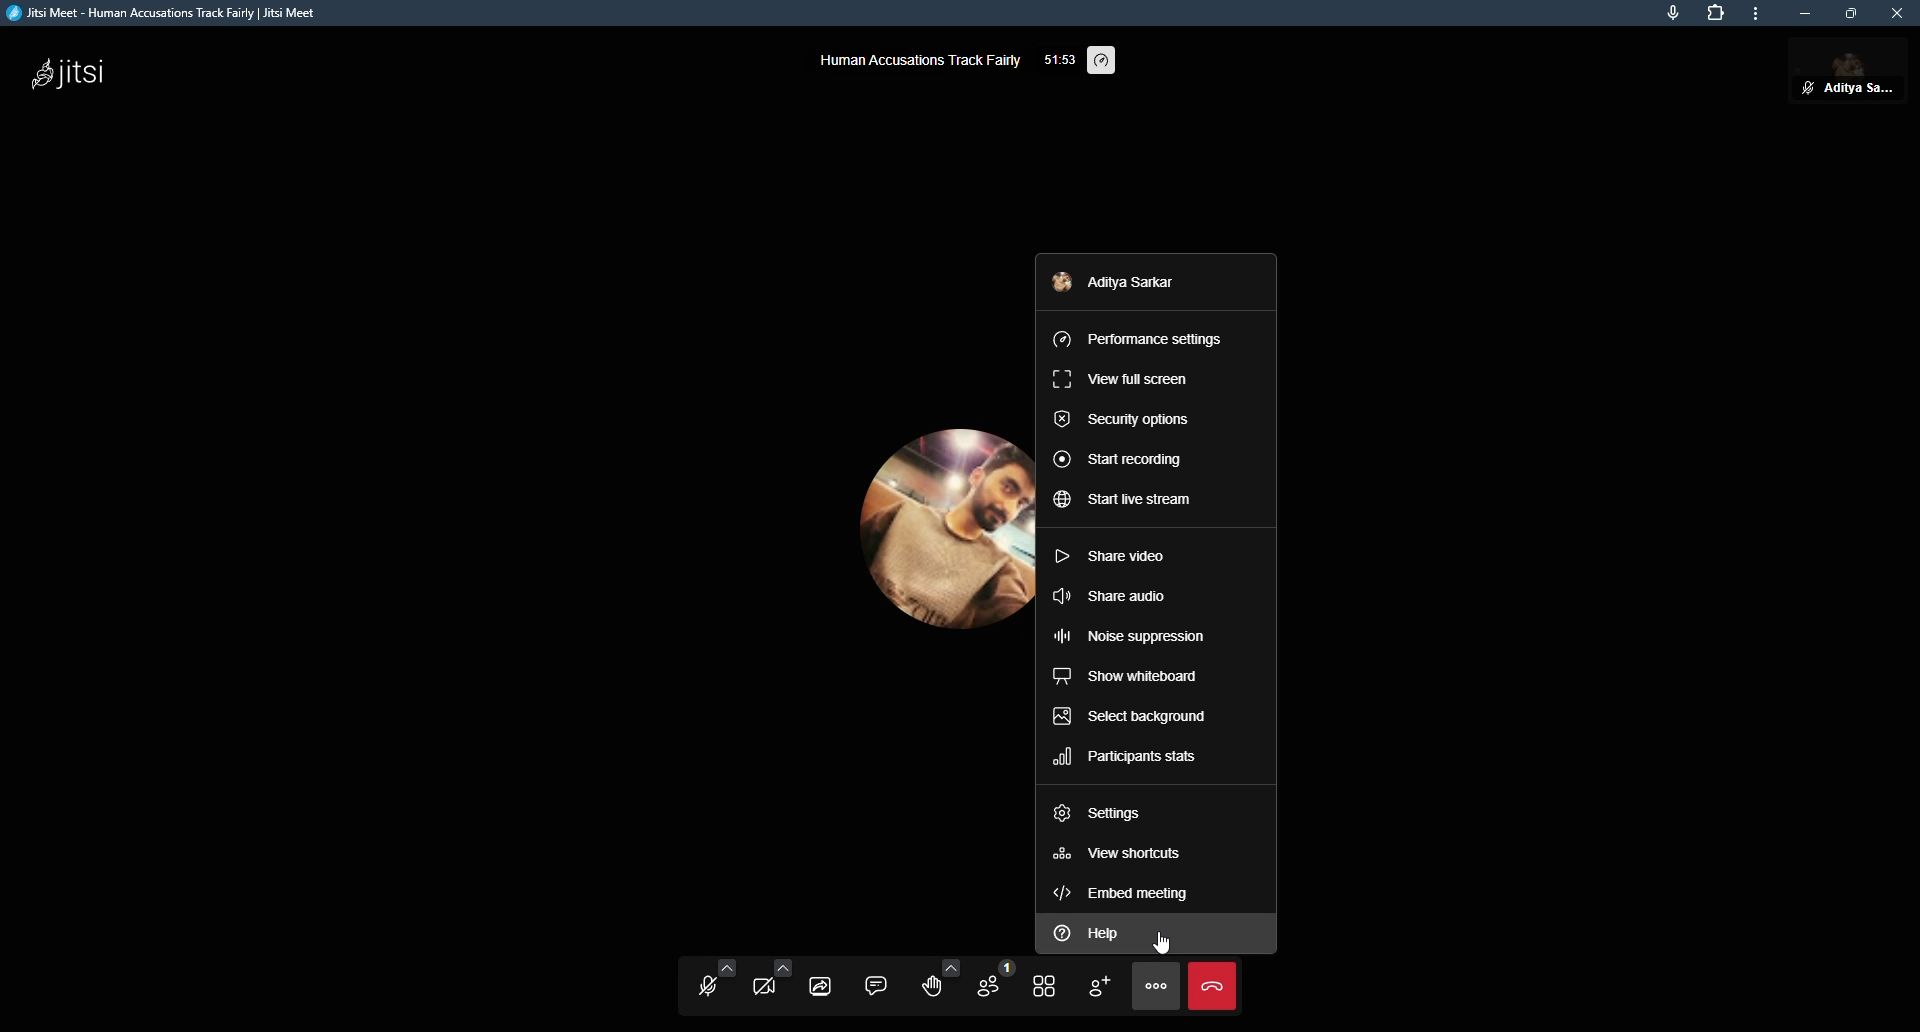 The height and width of the screenshot is (1032, 1920). What do you see at coordinates (1676, 12) in the screenshot?
I see `mic` at bounding box center [1676, 12].